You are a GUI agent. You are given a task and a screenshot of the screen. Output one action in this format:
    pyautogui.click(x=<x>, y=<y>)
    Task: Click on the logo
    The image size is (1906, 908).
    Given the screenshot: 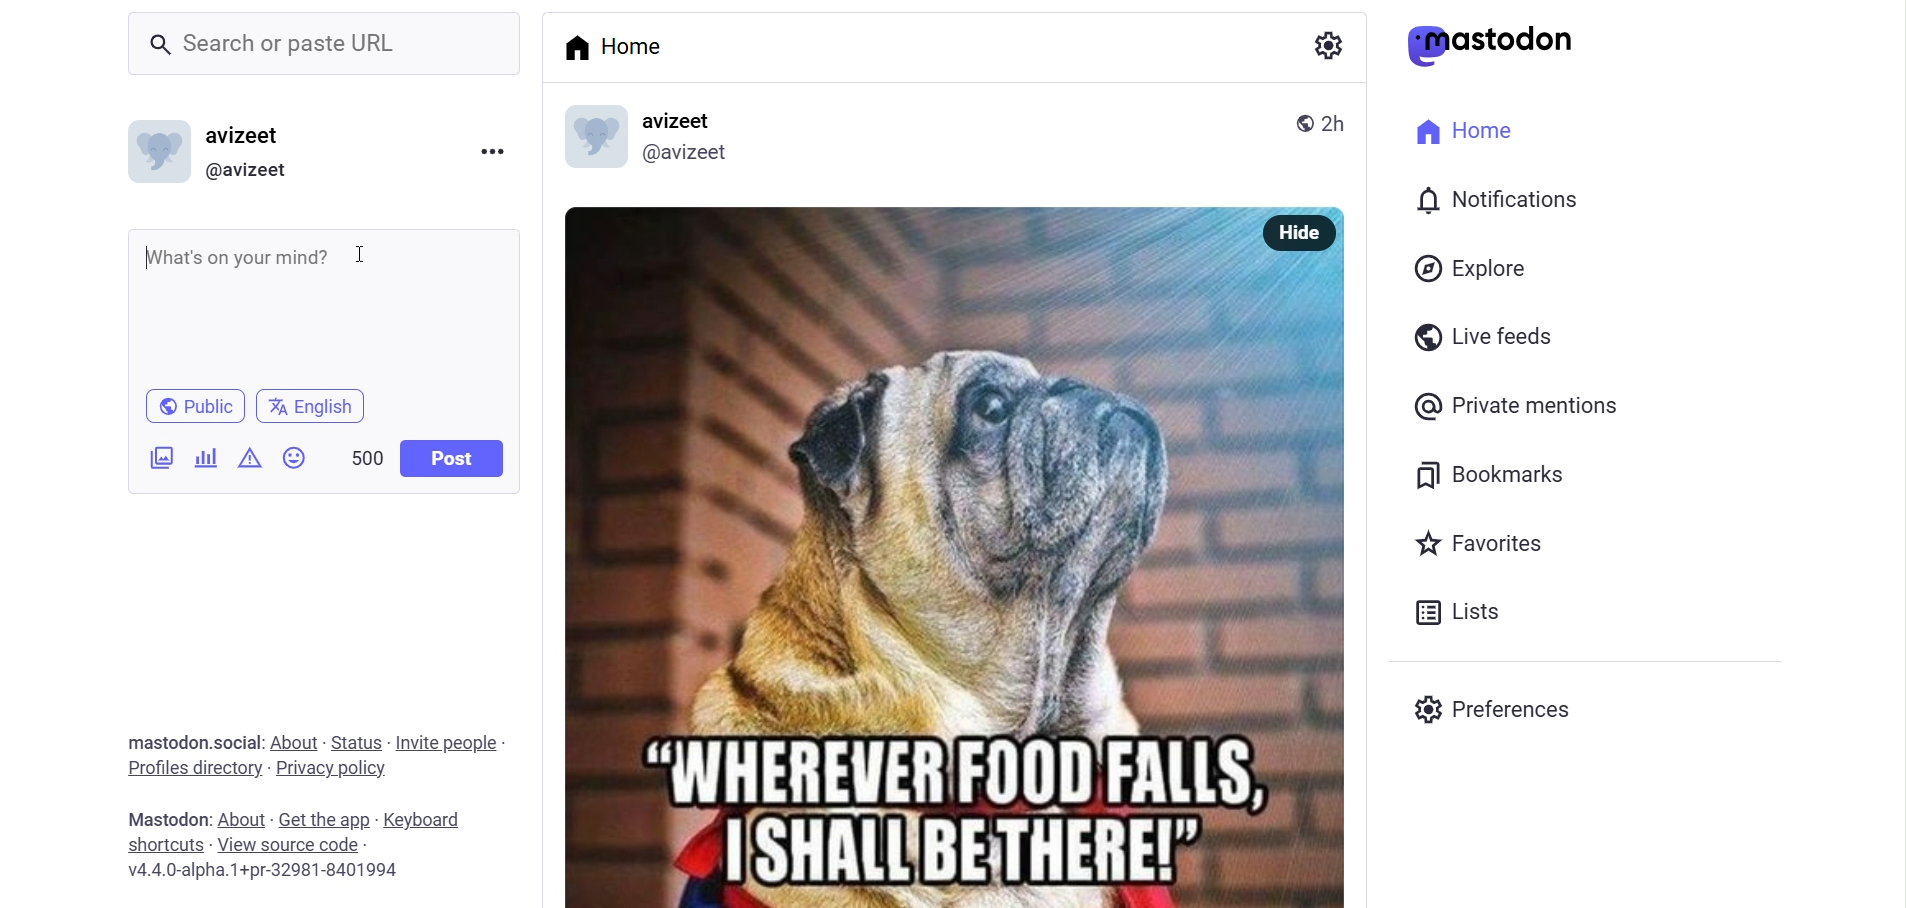 What is the action you would take?
    pyautogui.click(x=153, y=152)
    